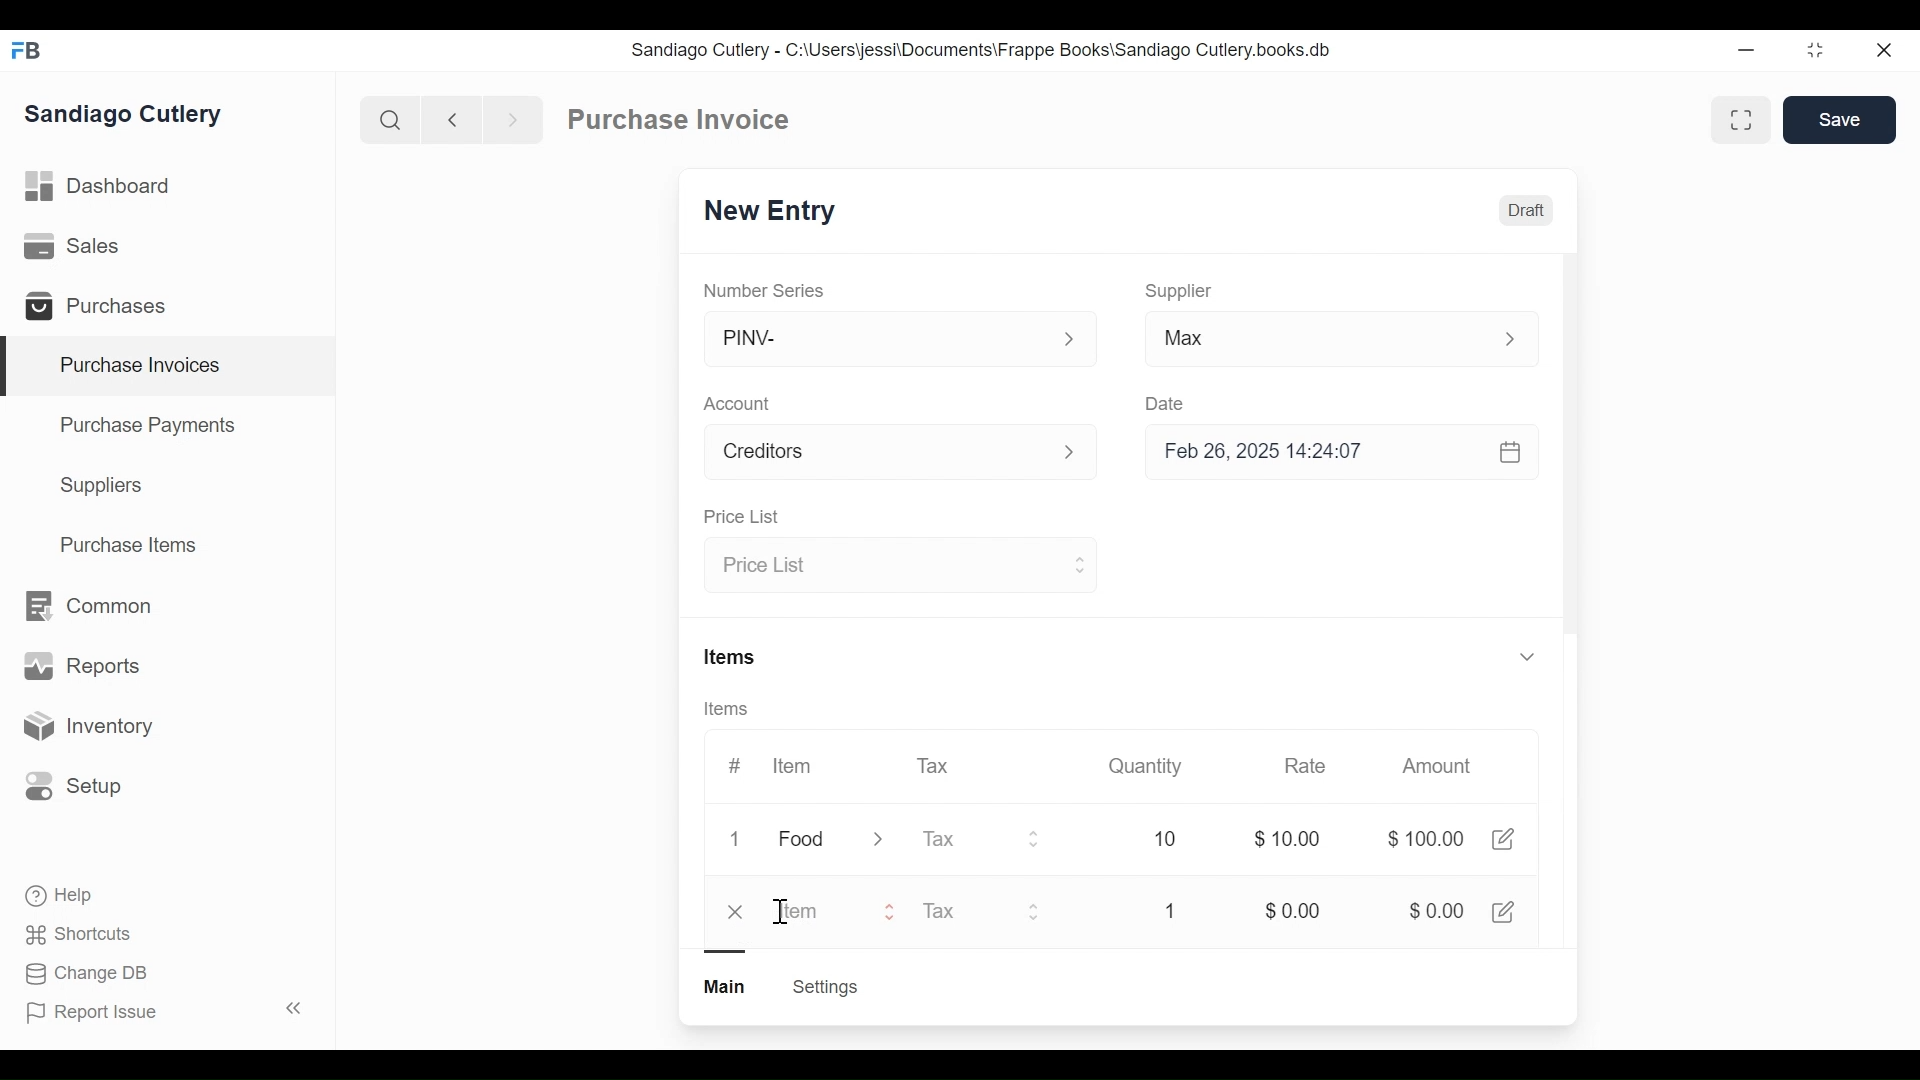 The height and width of the screenshot is (1080, 1920). Describe the element at coordinates (1303, 766) in the screenshot. I see `Rate` at that location.